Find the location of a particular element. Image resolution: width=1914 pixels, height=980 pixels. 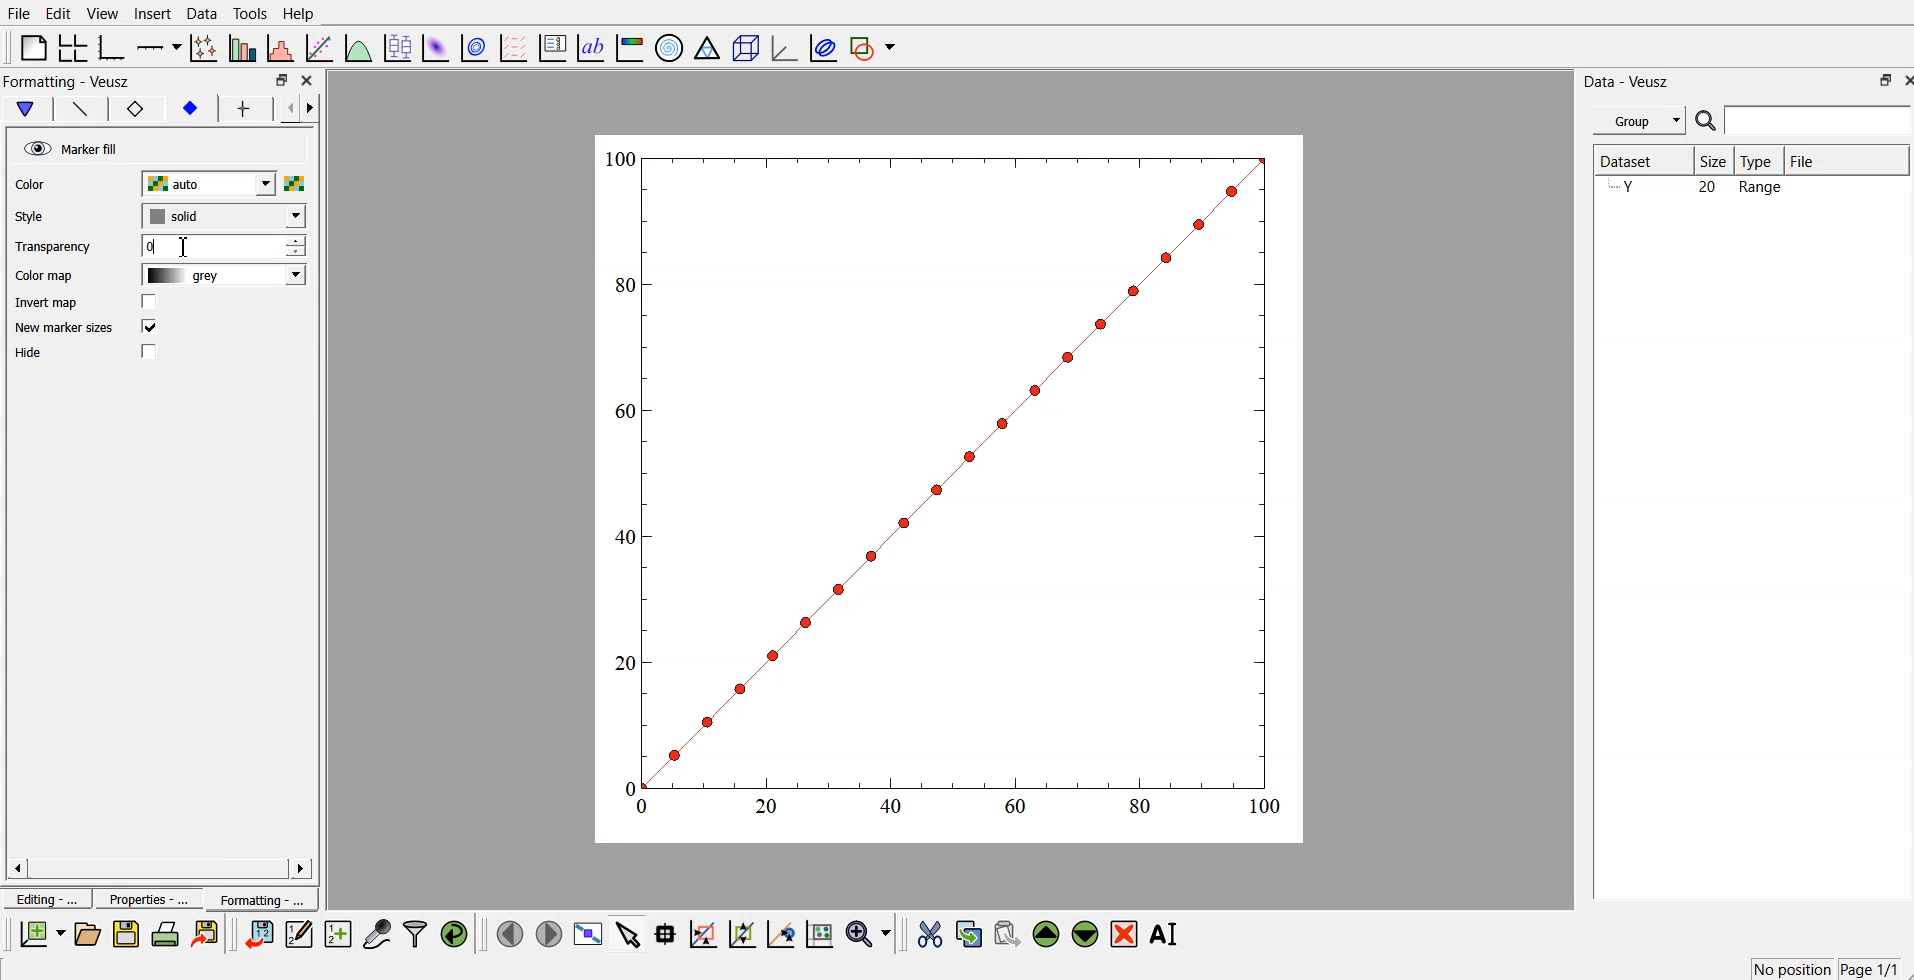

Data is located at coordinates (202, 13).